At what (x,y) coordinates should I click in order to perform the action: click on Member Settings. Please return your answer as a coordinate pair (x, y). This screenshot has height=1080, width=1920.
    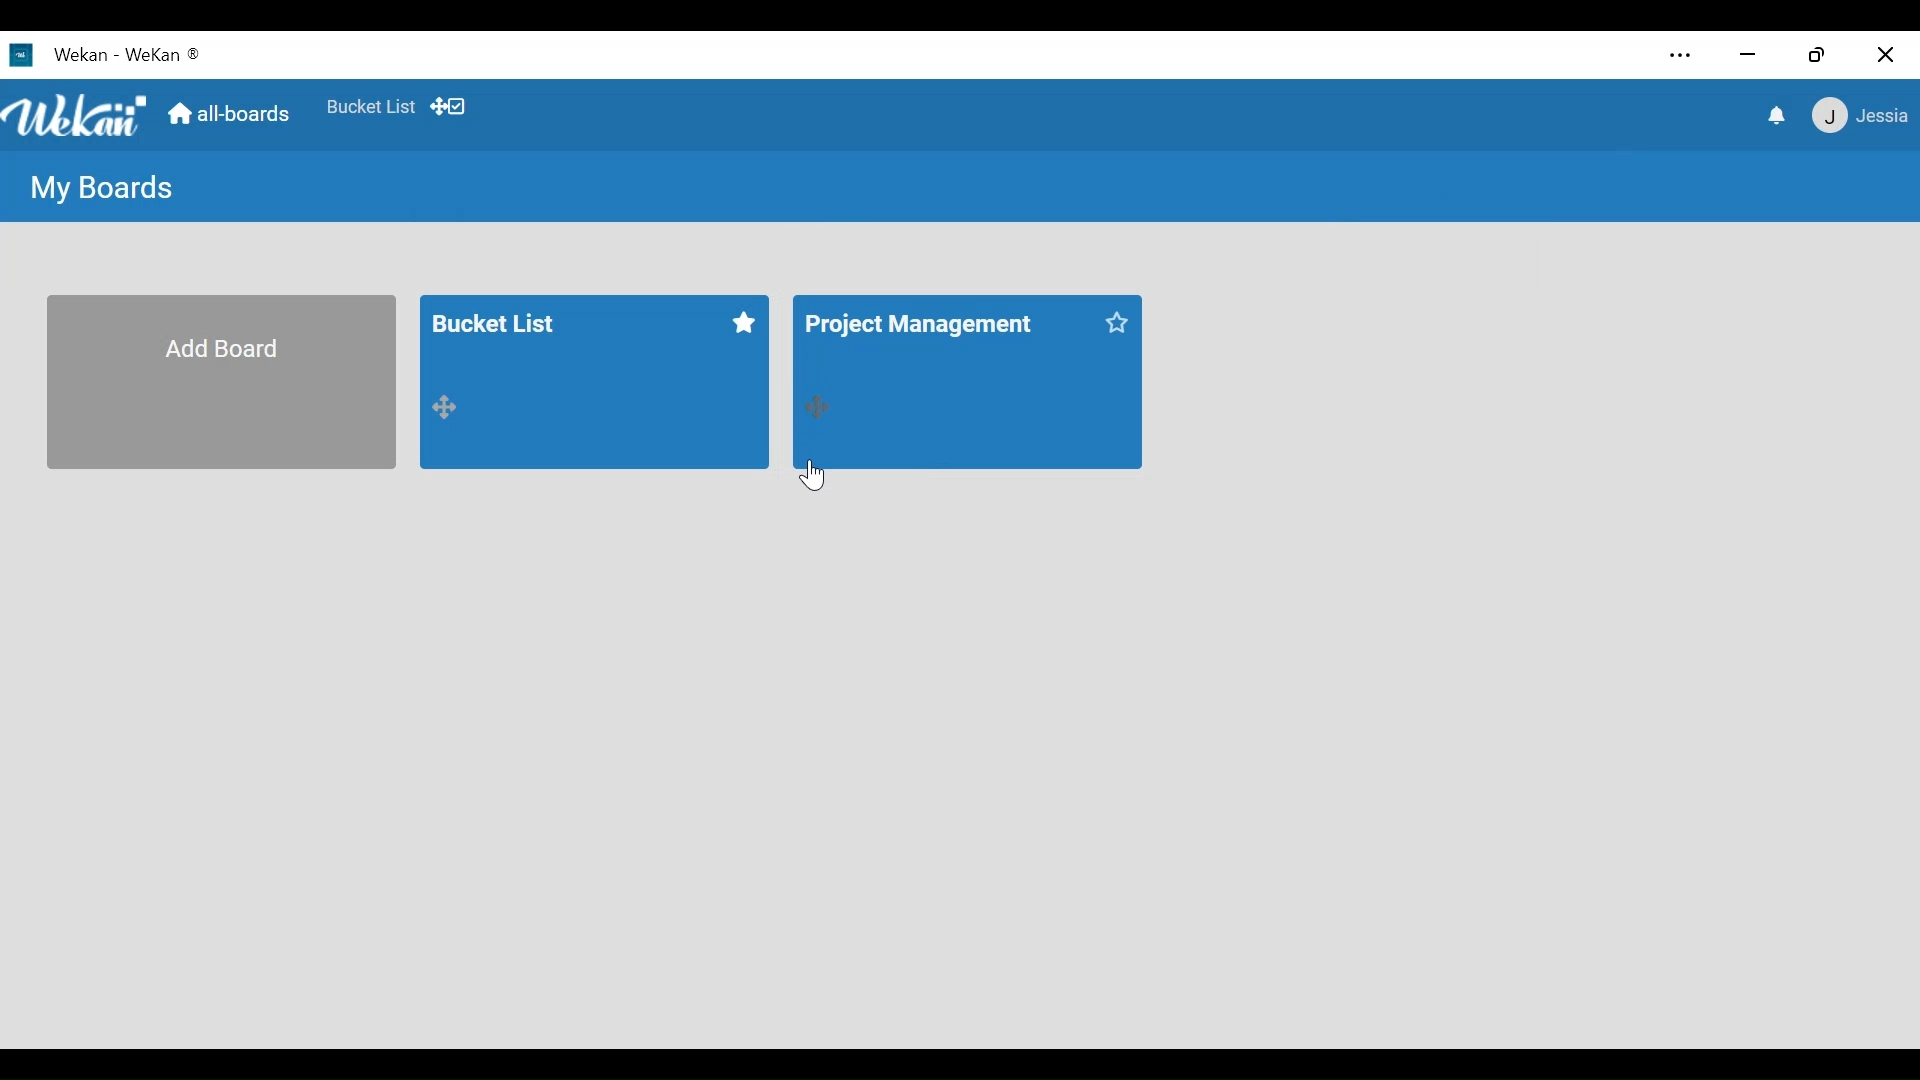
    Looking at the image, I should click on (1862, 117).